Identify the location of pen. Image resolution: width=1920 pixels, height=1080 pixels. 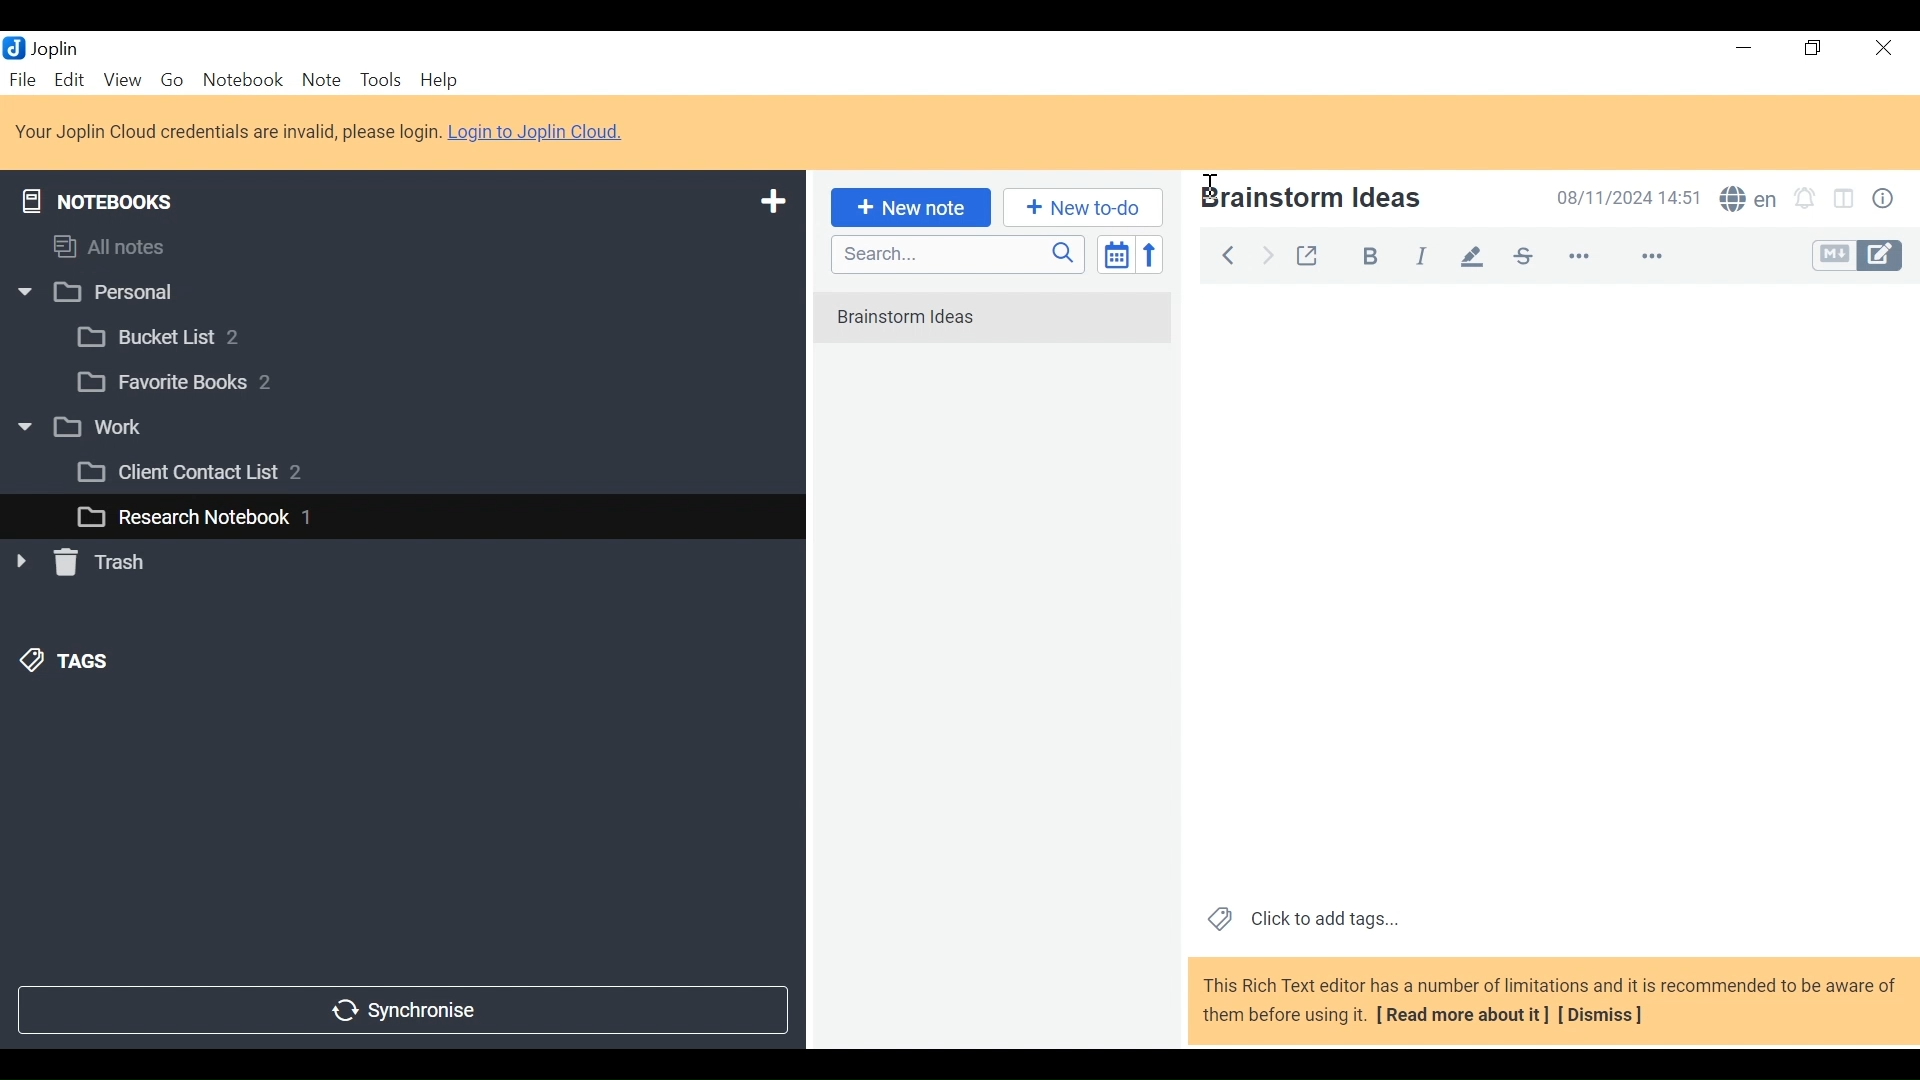
(1472, 255).